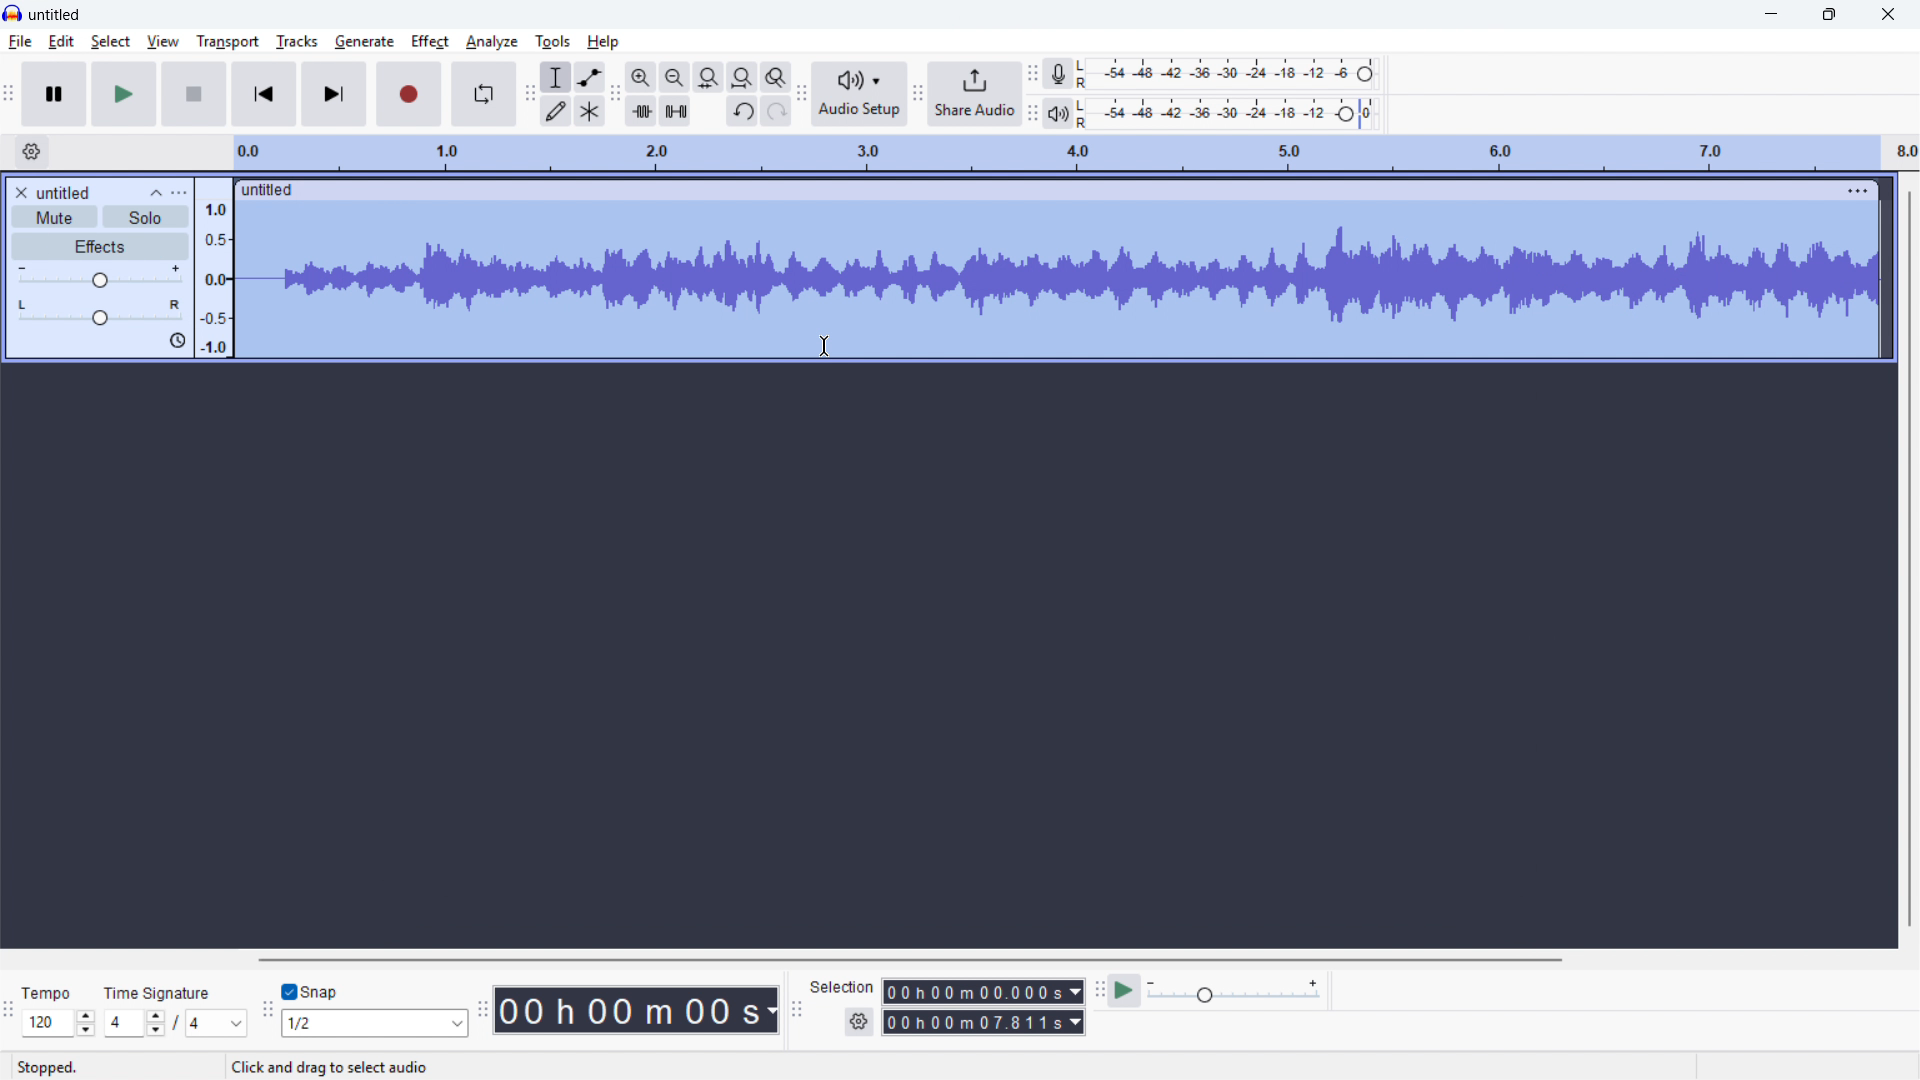 This screenshot has width=1920, height=1080. I want to click on Edit toolbar , so click(615, 96).